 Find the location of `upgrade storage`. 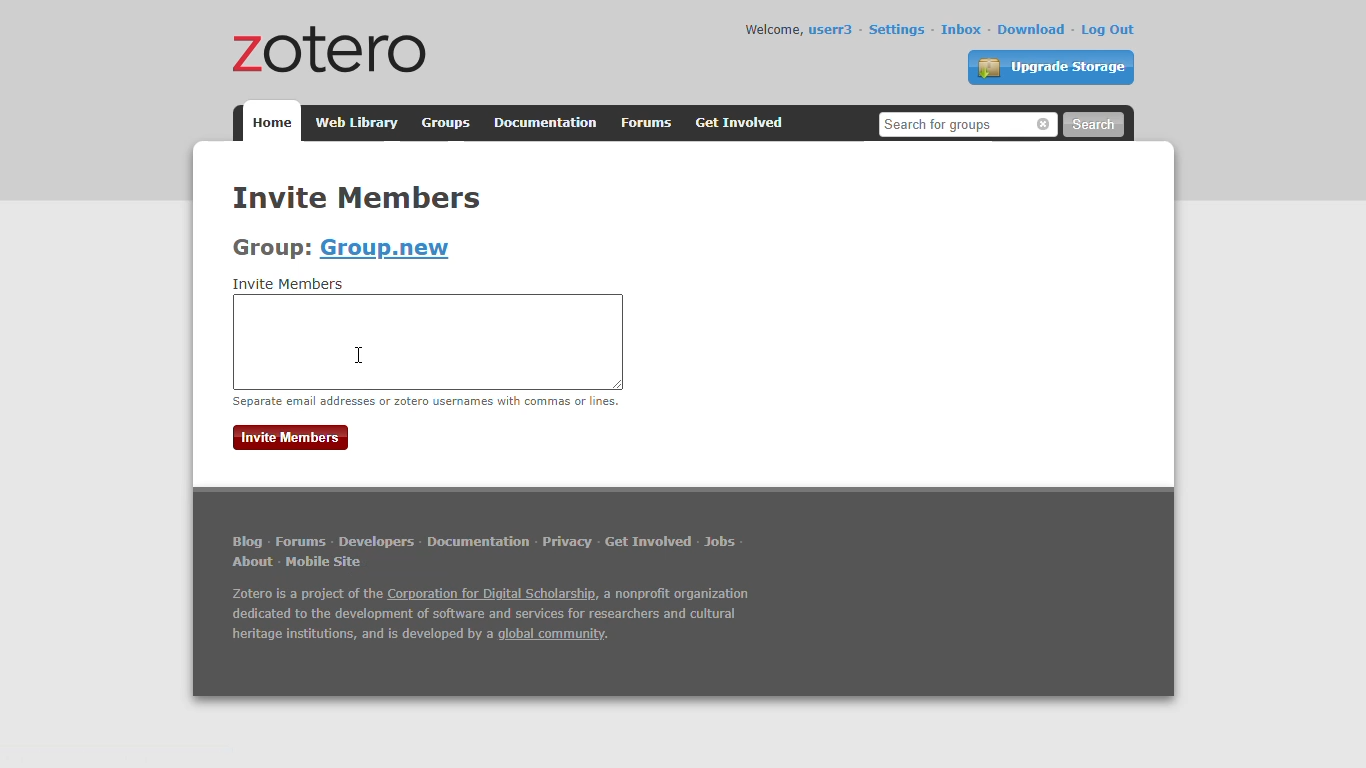

upgrade storage is located at coordinates (1050, 67).